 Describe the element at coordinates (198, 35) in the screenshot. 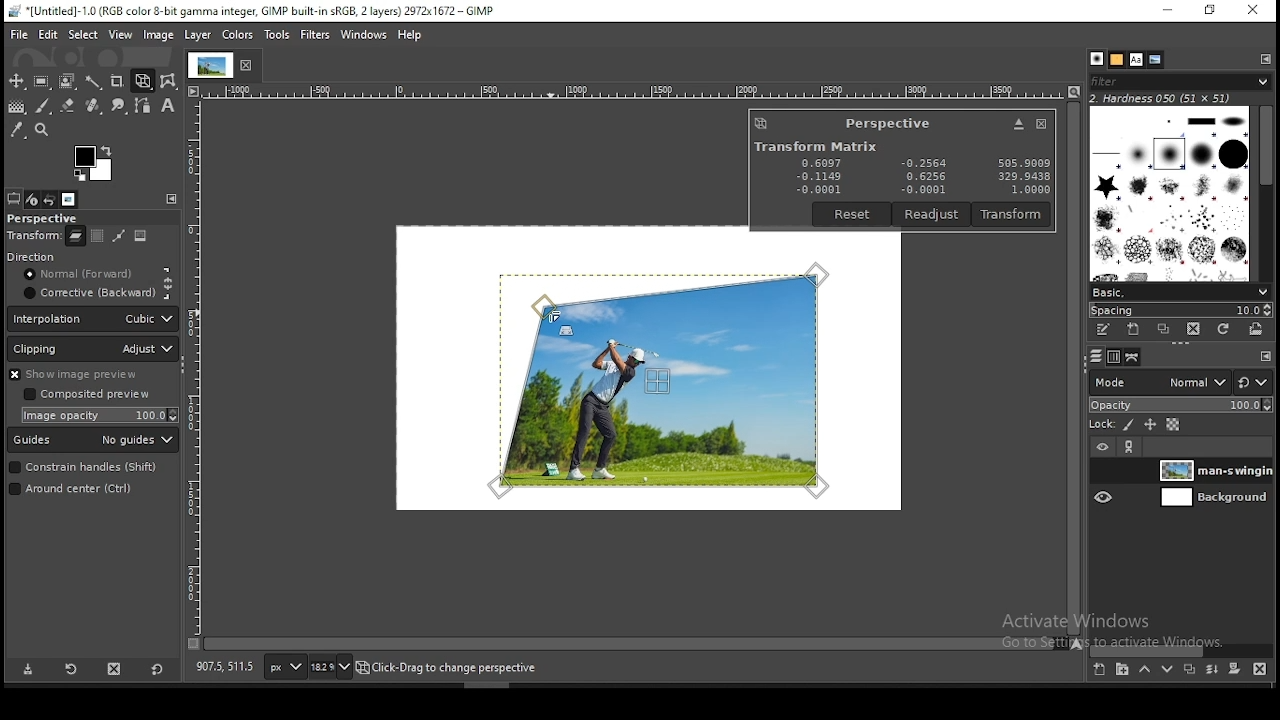

I see `layer` at that location.